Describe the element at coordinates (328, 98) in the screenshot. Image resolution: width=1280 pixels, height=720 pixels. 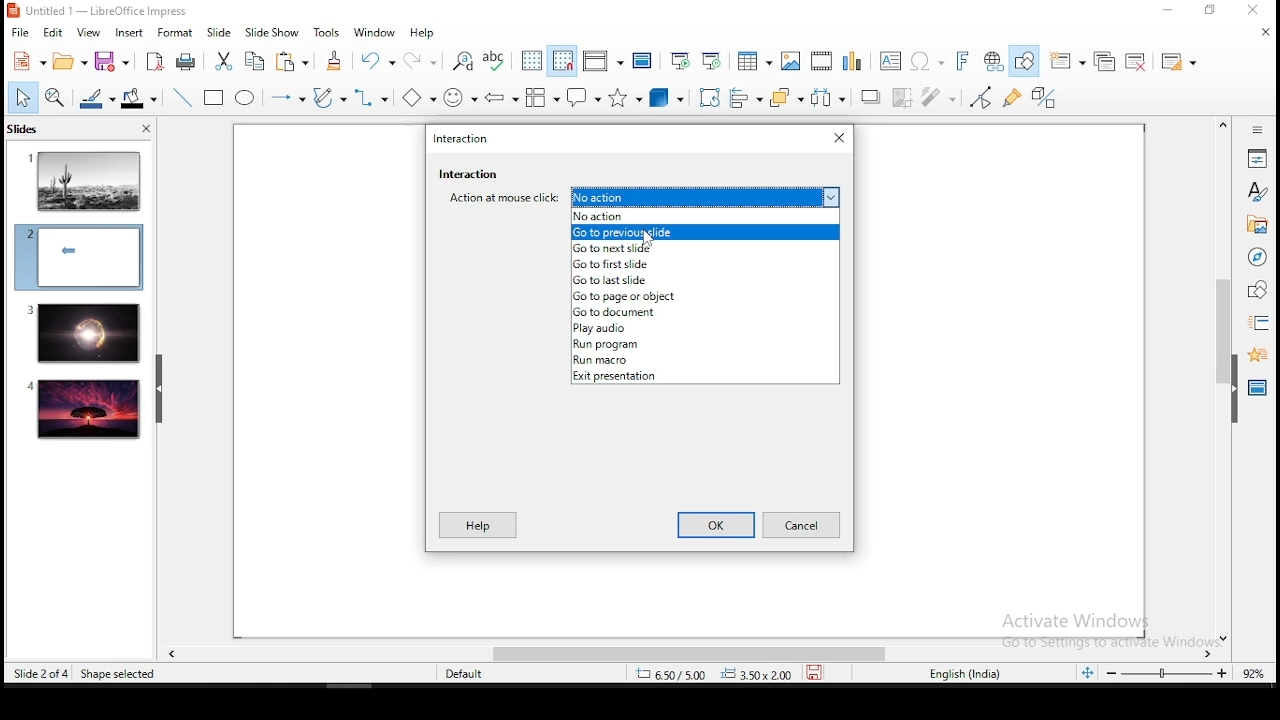
I see `curves and polygons` at that location.